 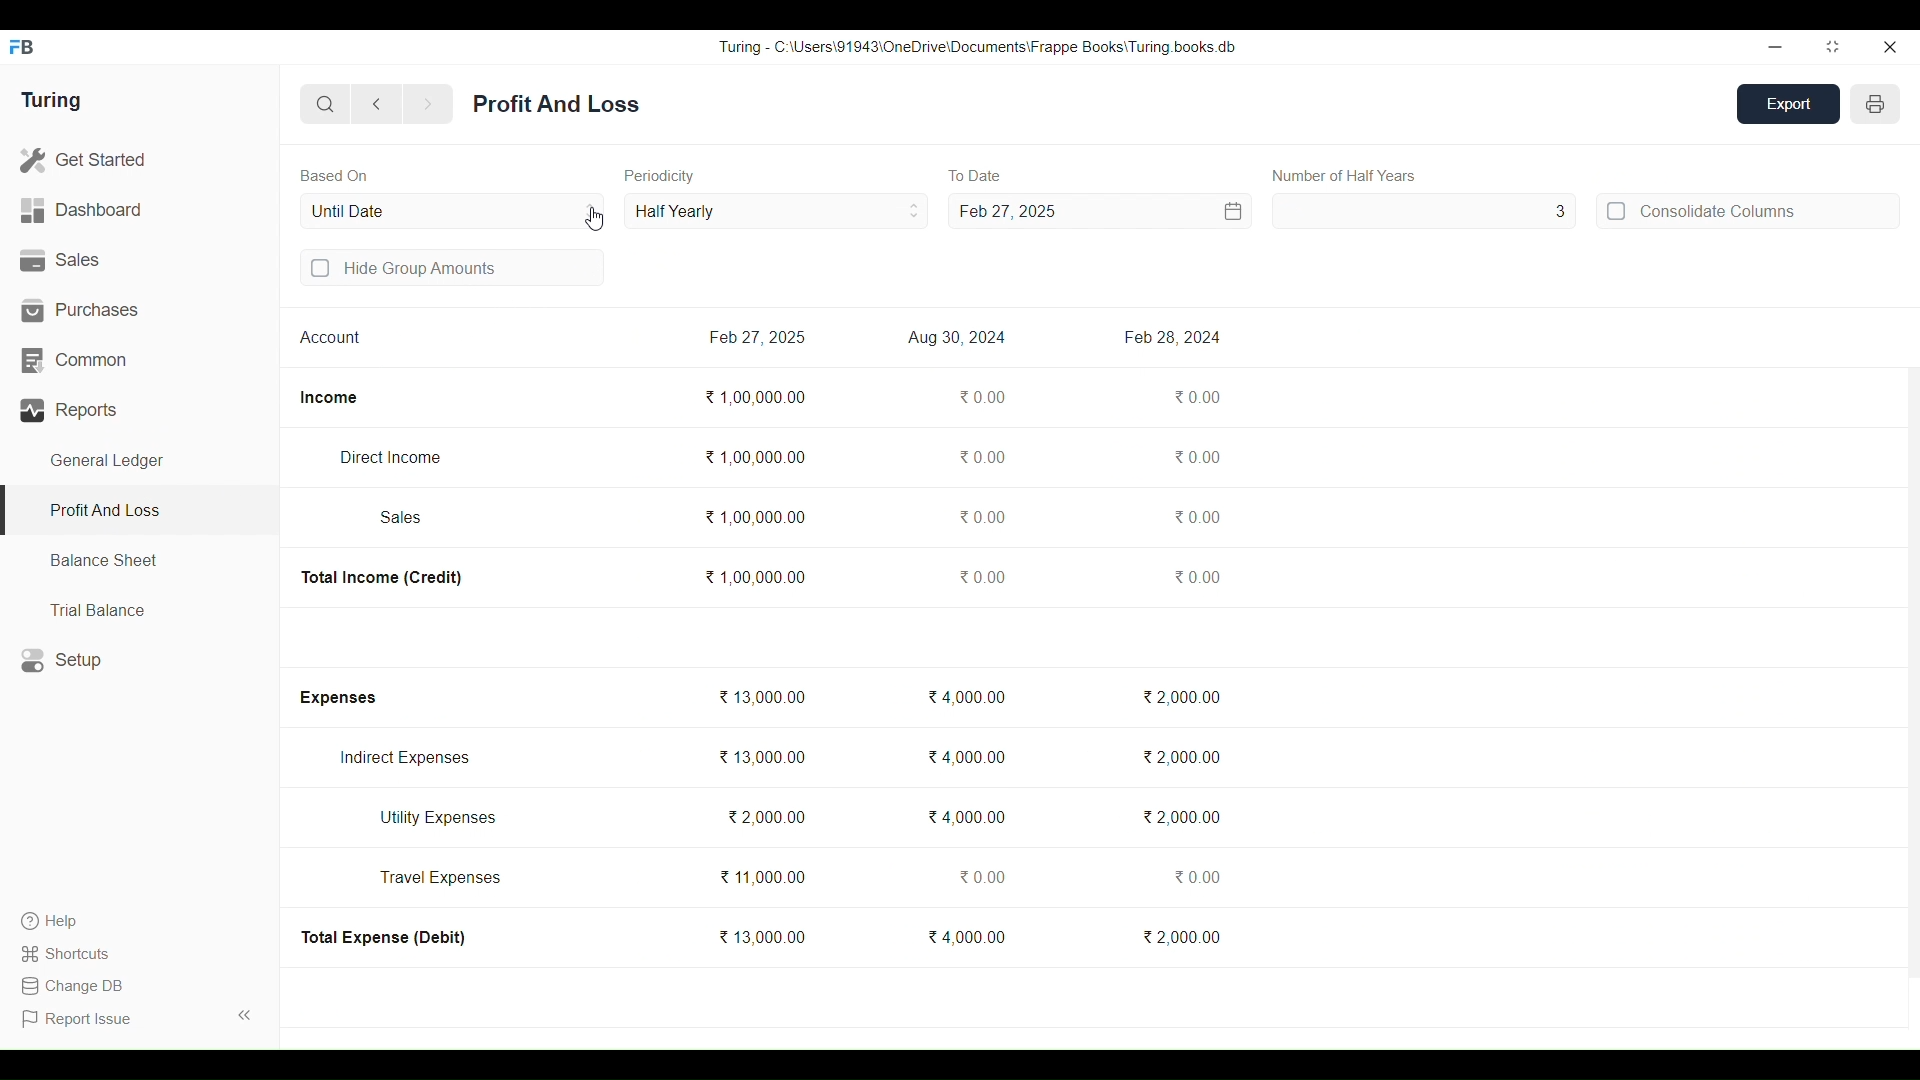 What do you see at coordinates (756, 337) in the screenshot?
I see `Feb 27, 2025` at bounding box center [756, 337].